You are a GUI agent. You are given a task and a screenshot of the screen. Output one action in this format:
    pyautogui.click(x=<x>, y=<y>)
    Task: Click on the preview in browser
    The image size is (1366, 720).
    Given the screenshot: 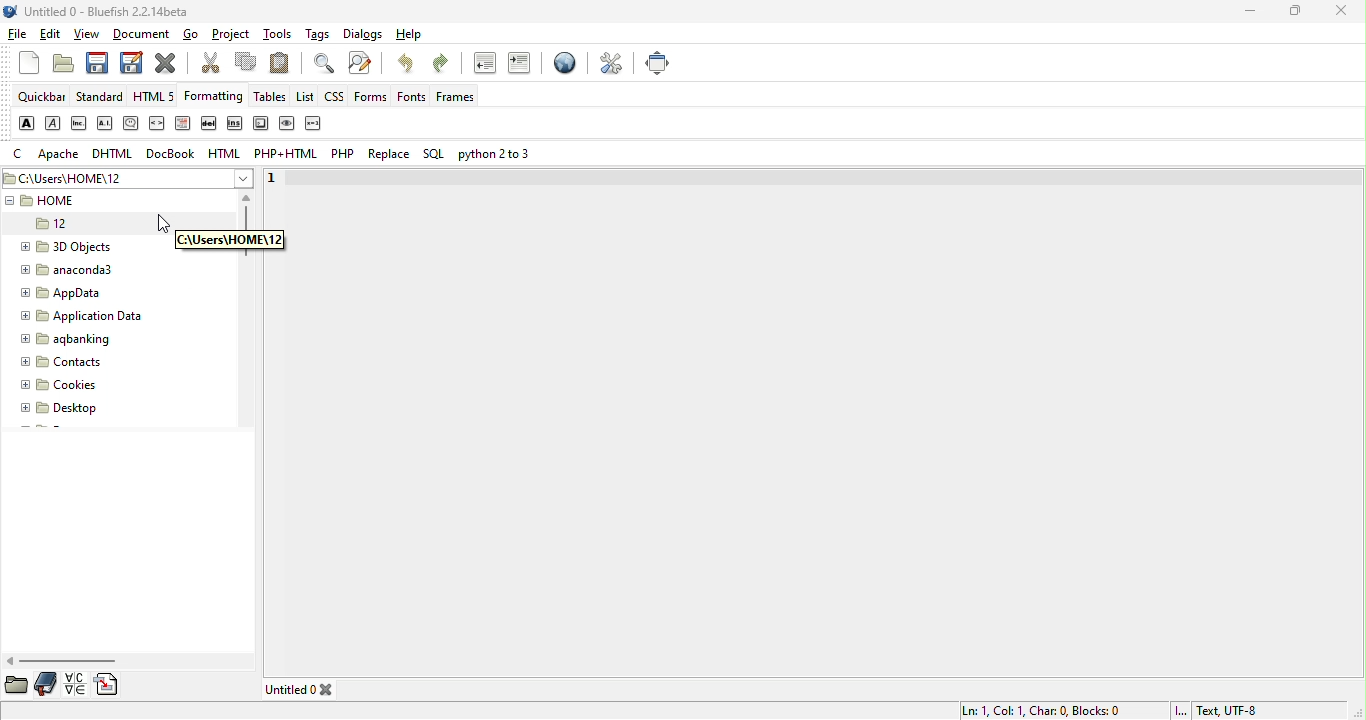 What is the action you would take?
    pyautogui.click(x=562, y=65)
    